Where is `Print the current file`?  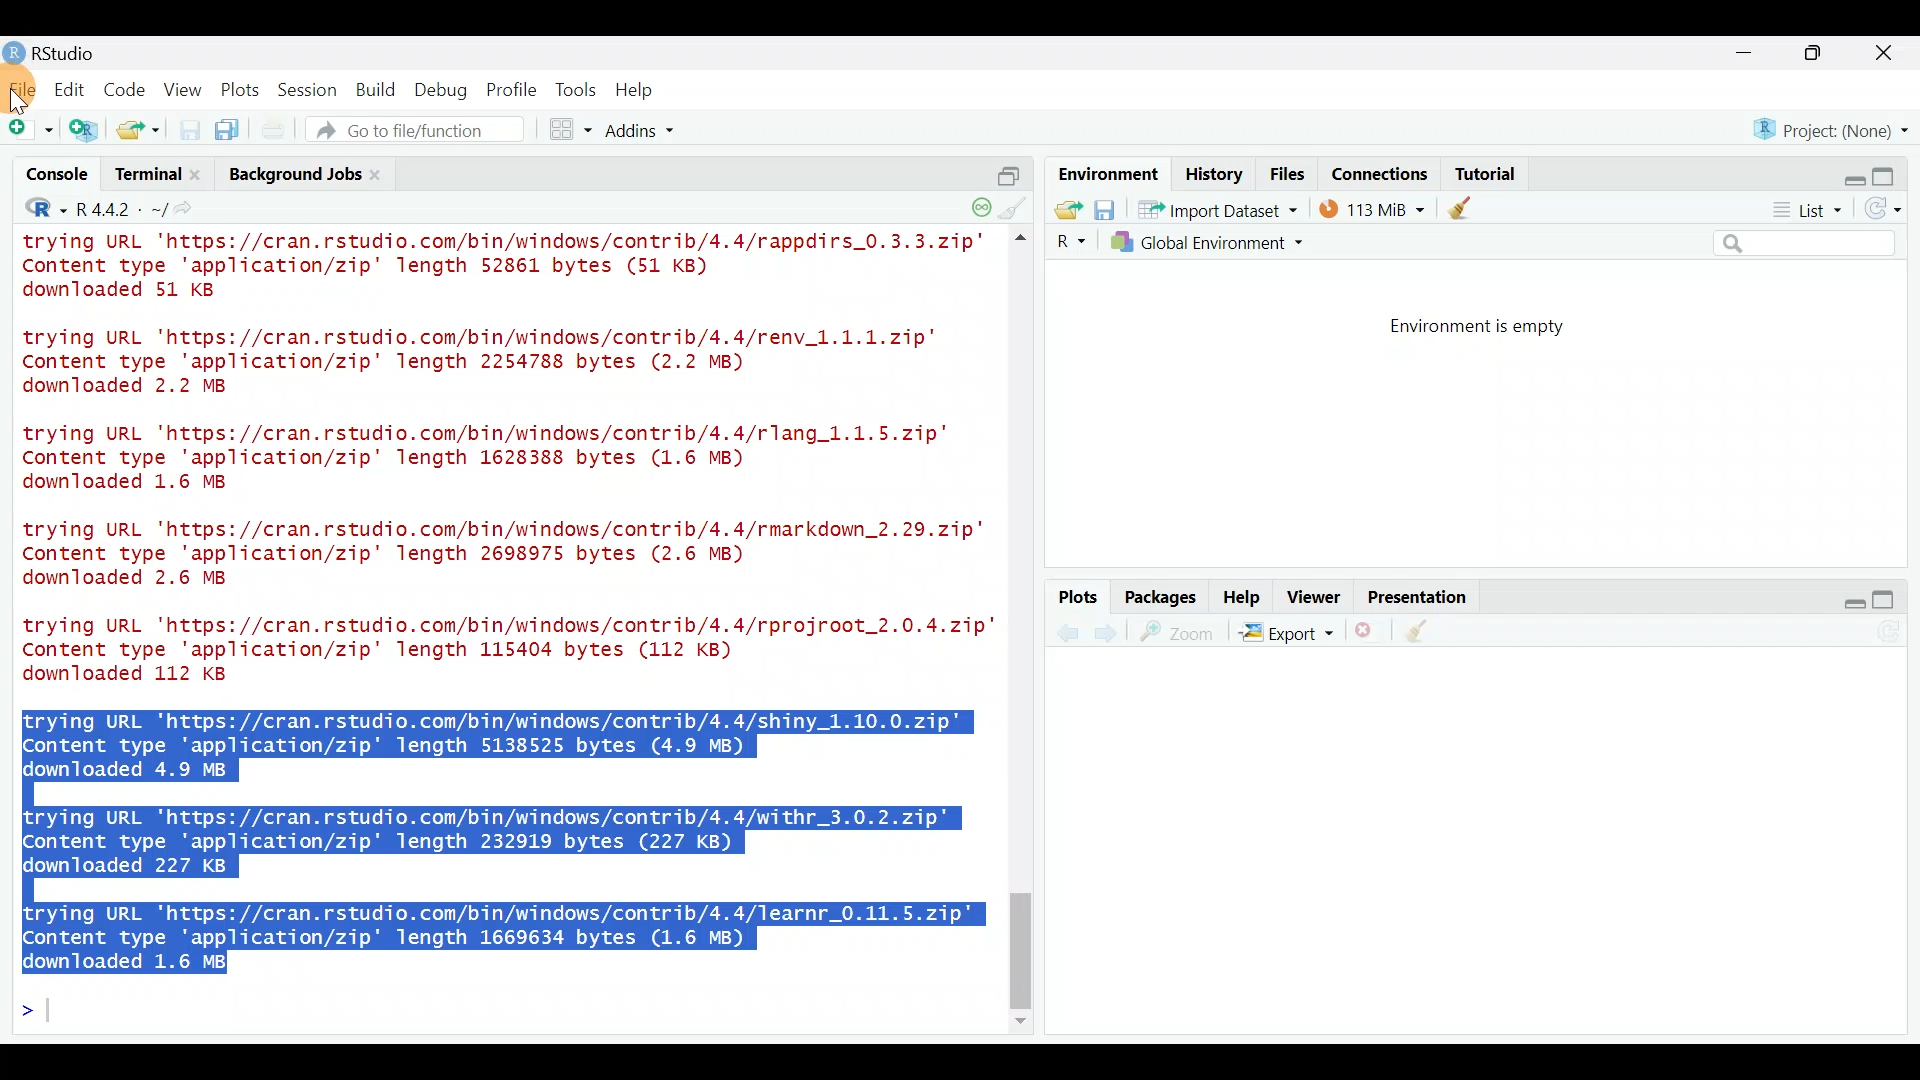 Print the current file is located at coordinates (275, 130).